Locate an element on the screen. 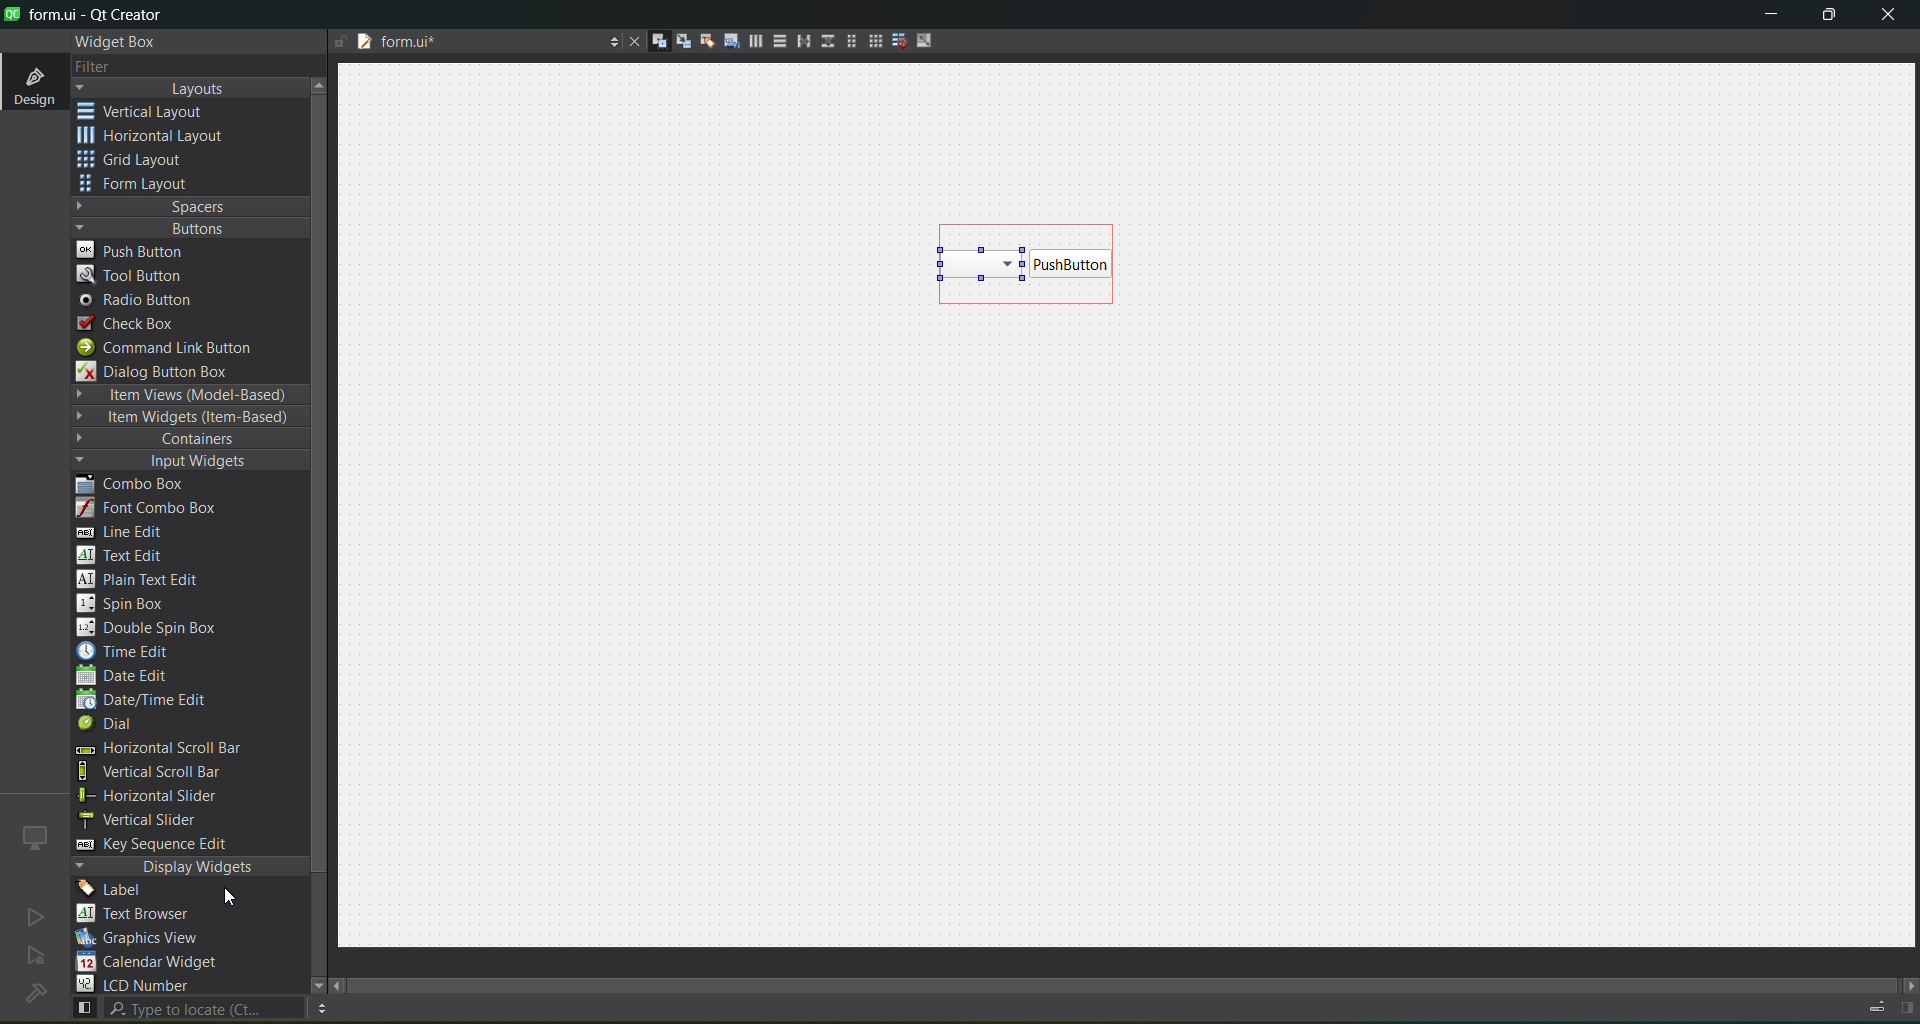  graphics is located at coordinates (146, 937).